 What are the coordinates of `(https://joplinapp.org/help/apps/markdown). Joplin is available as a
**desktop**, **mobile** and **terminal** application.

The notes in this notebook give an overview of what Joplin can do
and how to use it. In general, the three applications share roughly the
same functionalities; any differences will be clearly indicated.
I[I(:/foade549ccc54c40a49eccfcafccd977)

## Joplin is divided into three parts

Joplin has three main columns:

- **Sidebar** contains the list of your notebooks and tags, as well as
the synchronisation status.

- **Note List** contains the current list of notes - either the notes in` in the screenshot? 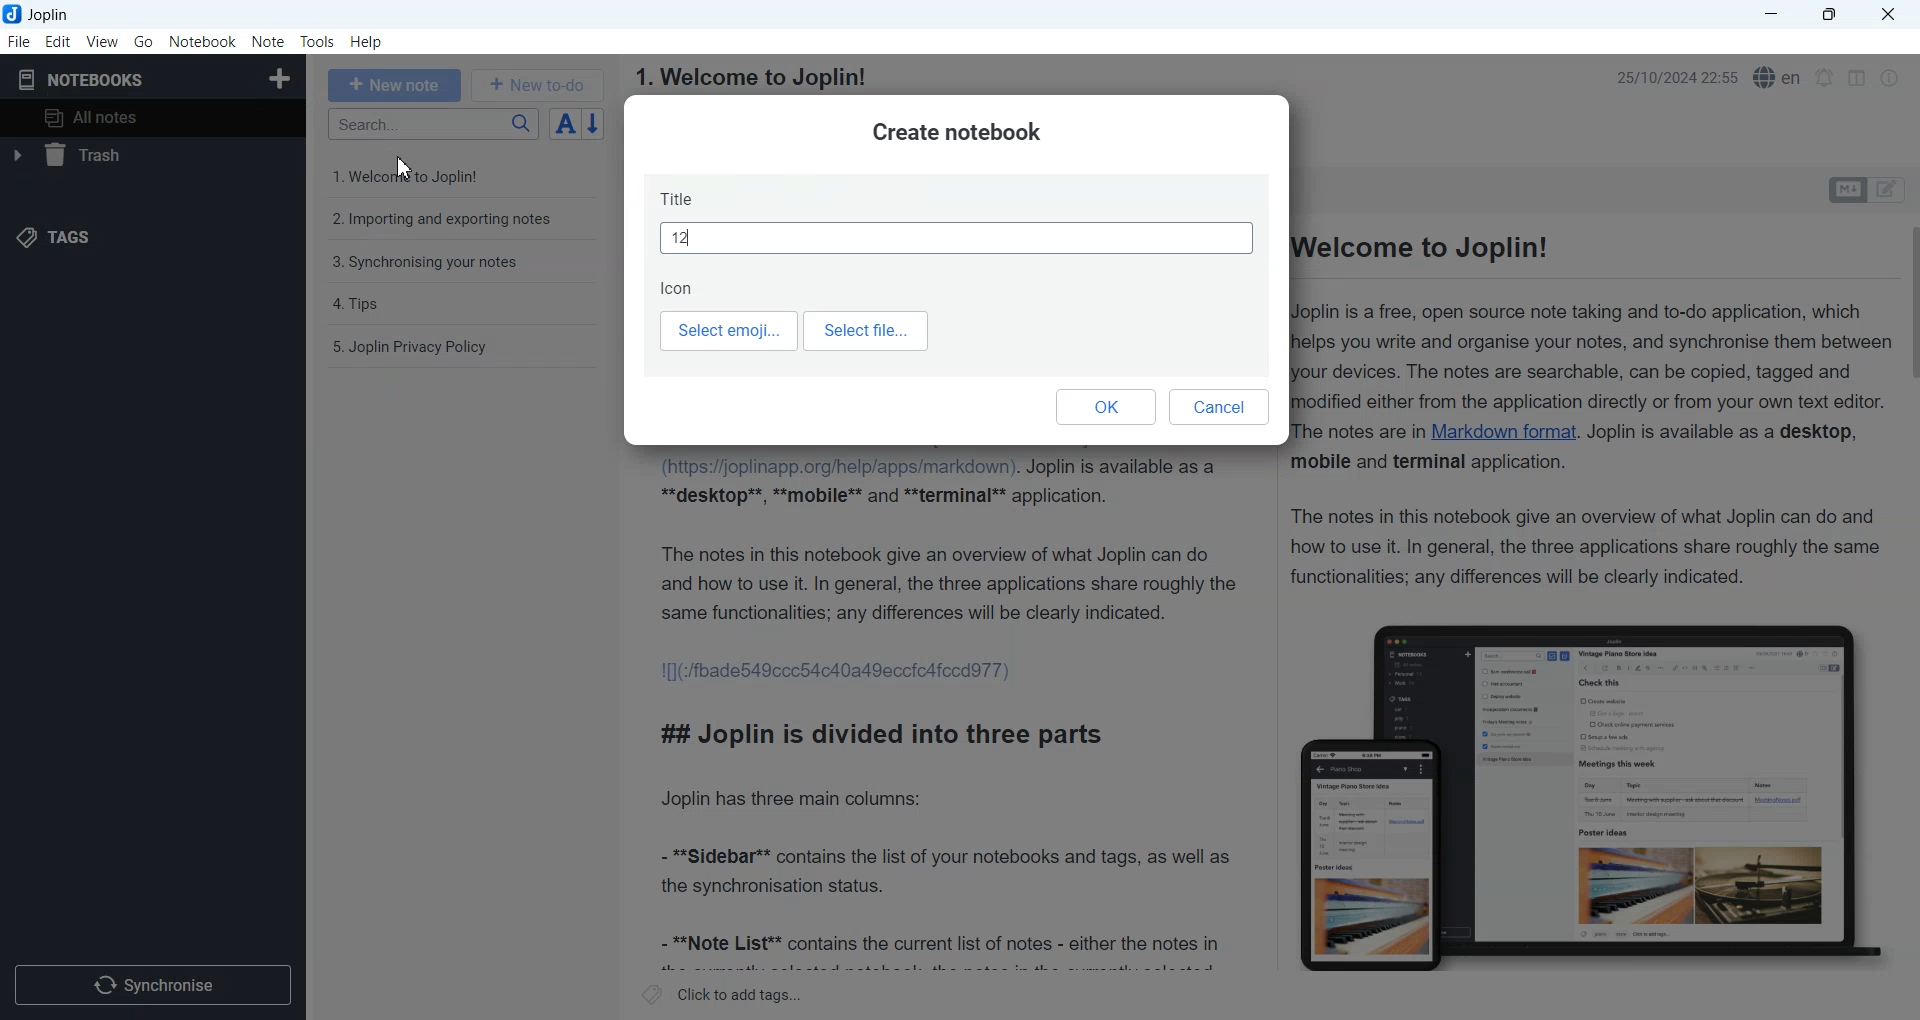 It's located at (948, 713).